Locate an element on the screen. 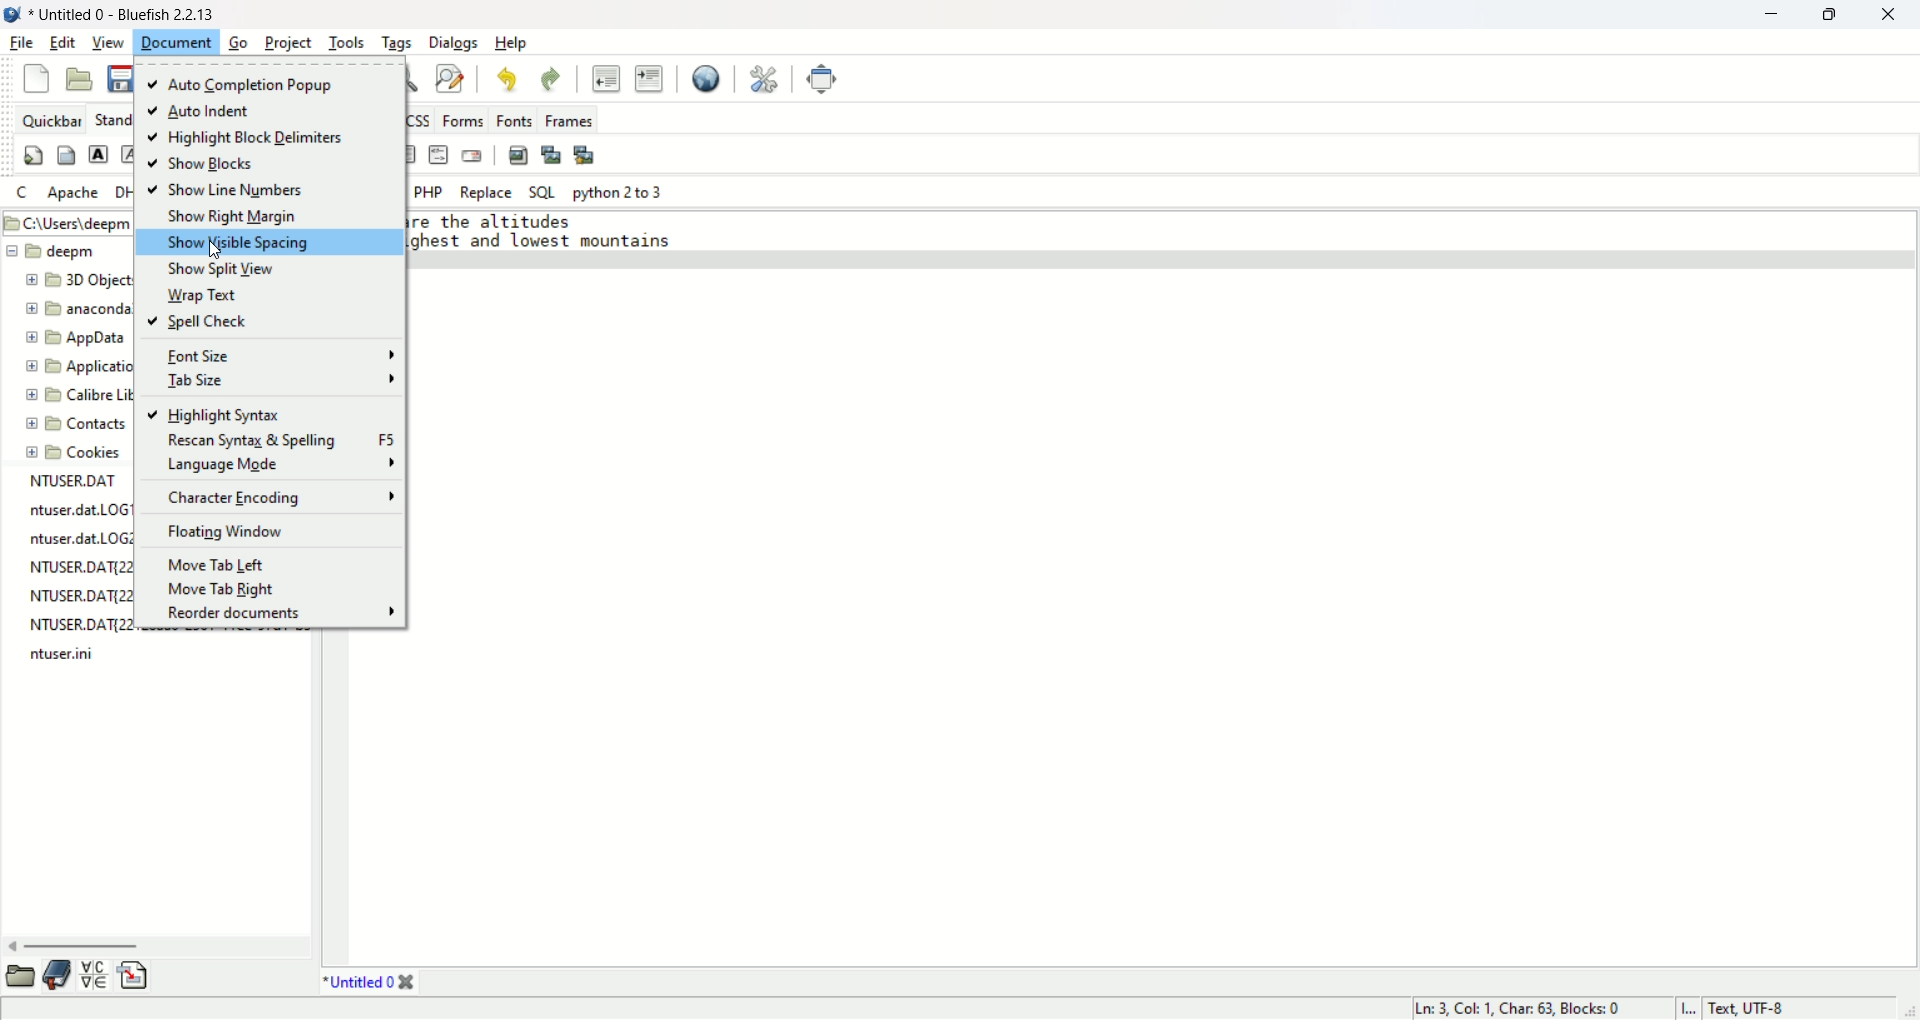 This screenshot has height=1020, width=1920. fonts is located at coordinates (515, 119).